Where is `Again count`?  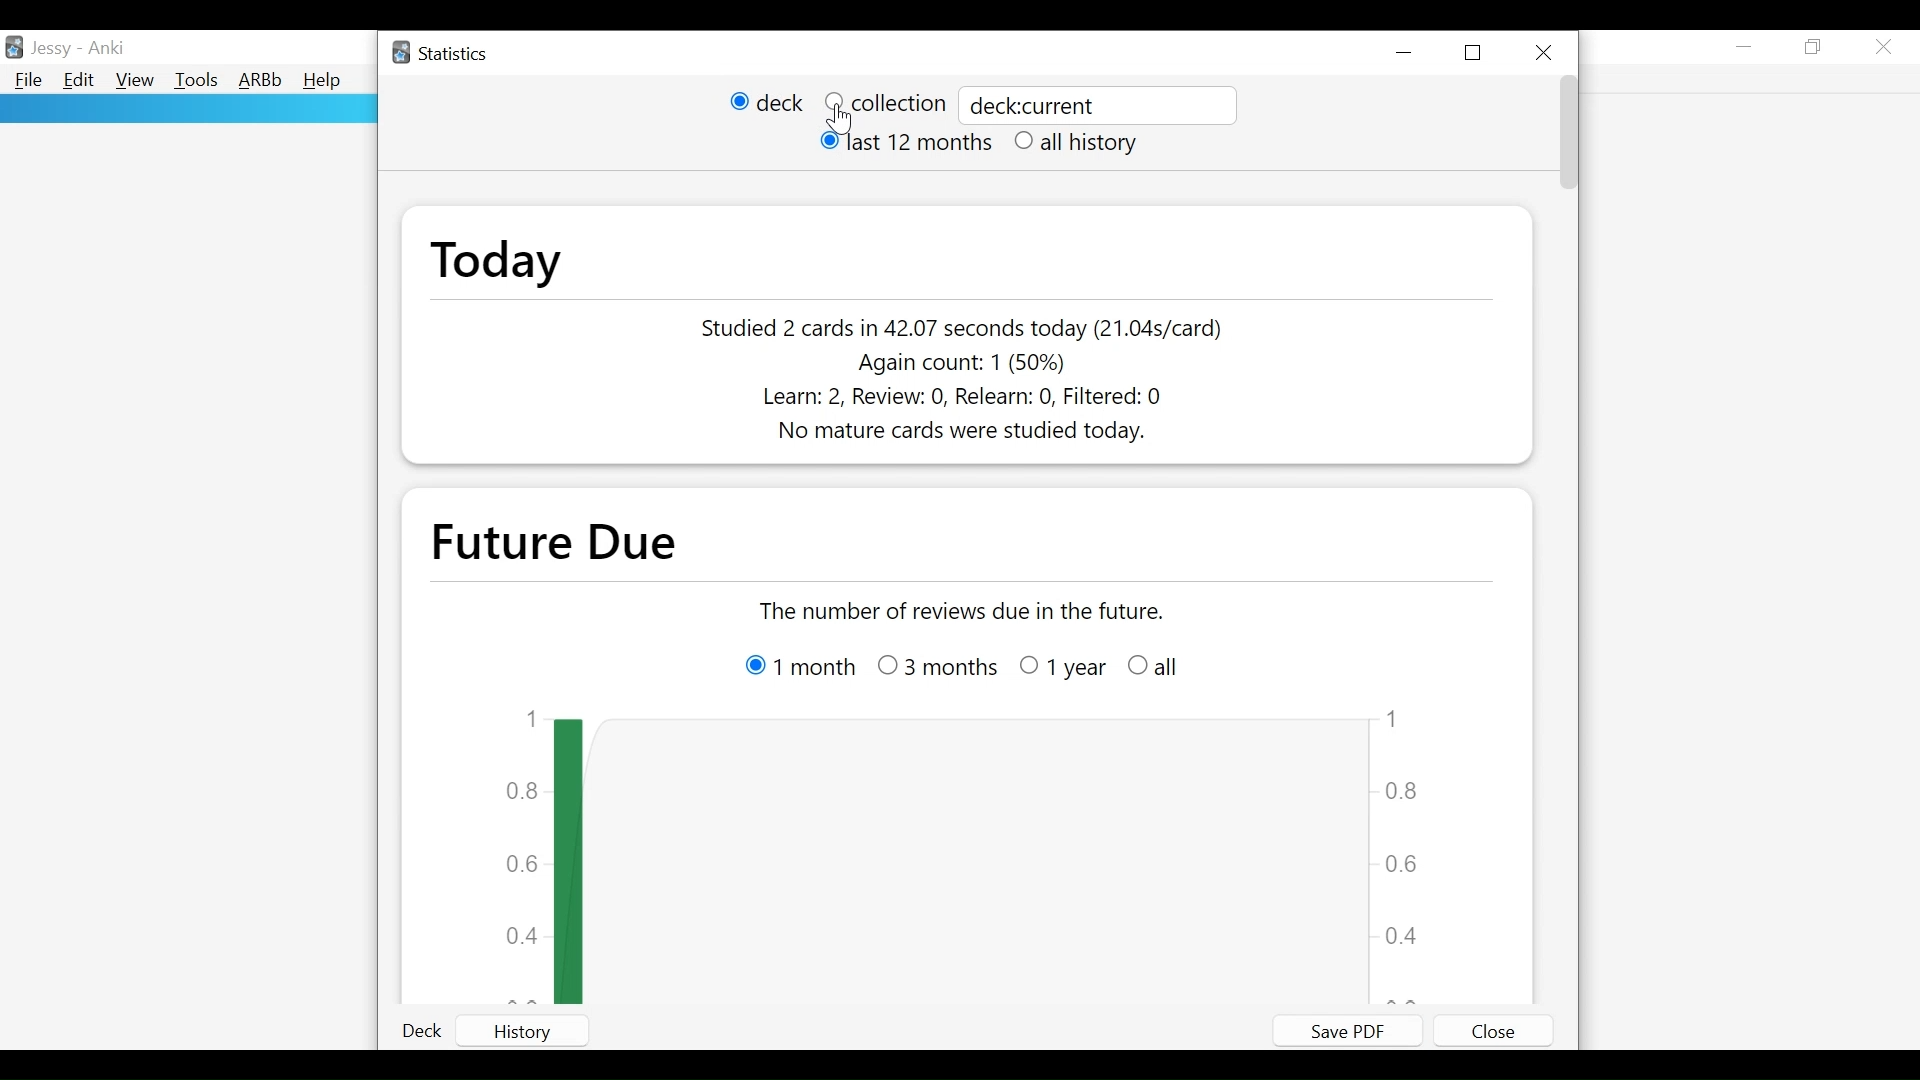 Again count is located at coordinates (955, 363).